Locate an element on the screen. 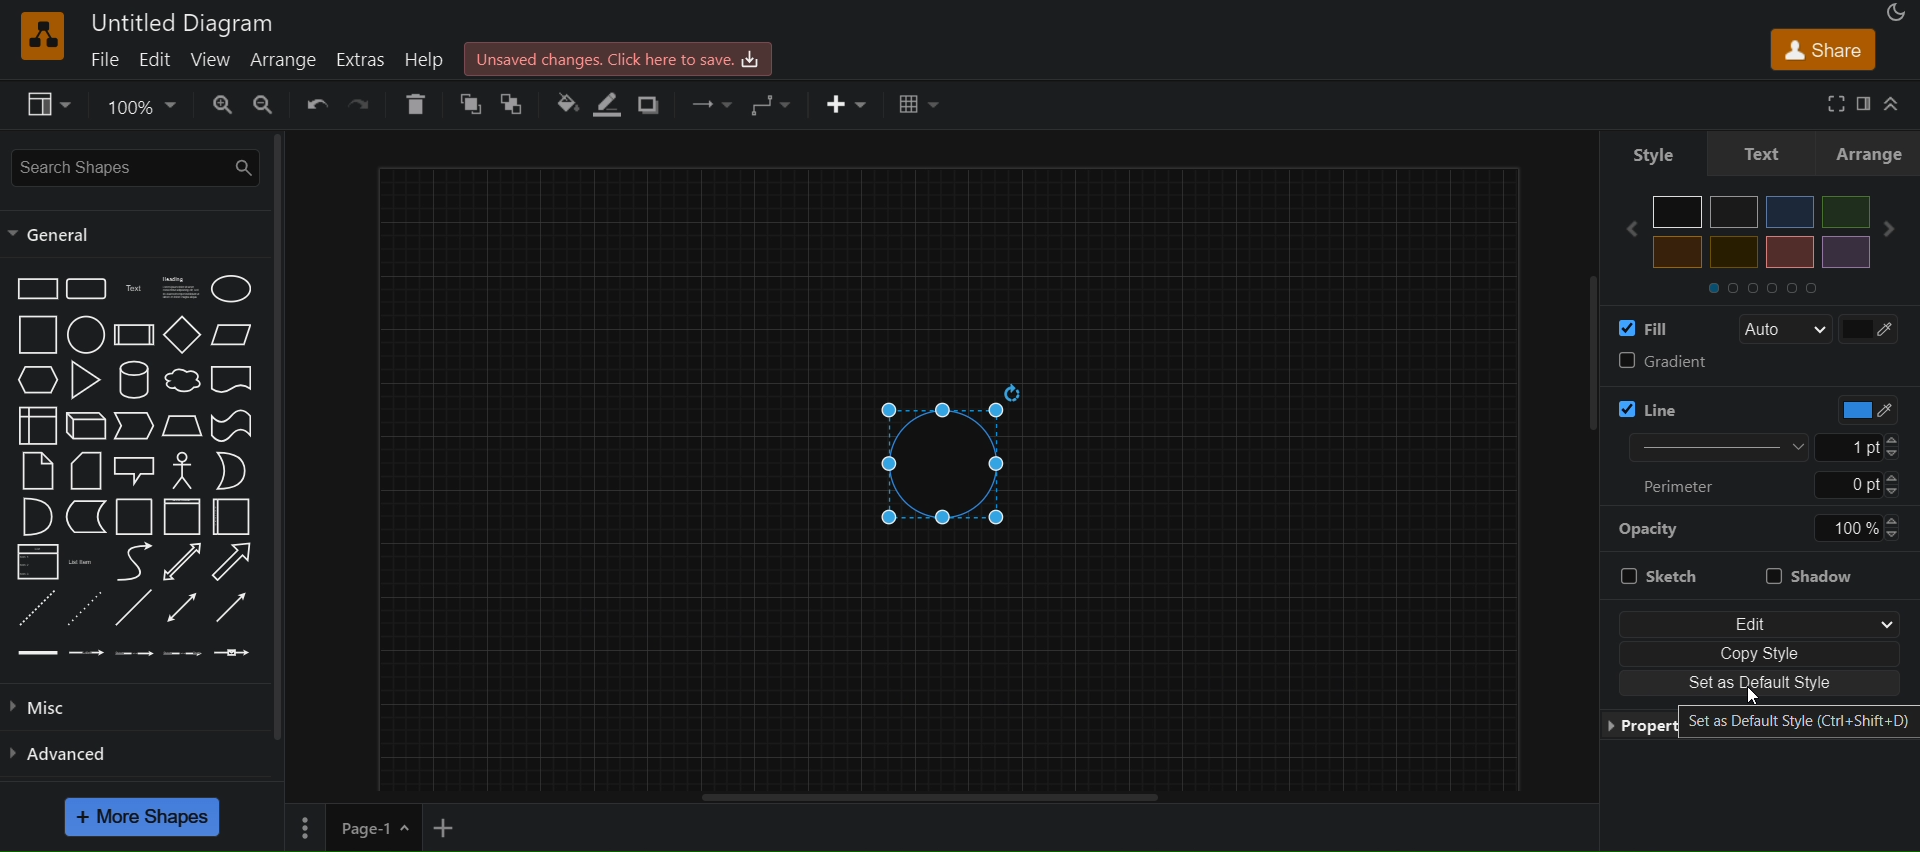 This screenshot has height=852, width=1920. collapase/expand is located at coordinates (1896, 103).